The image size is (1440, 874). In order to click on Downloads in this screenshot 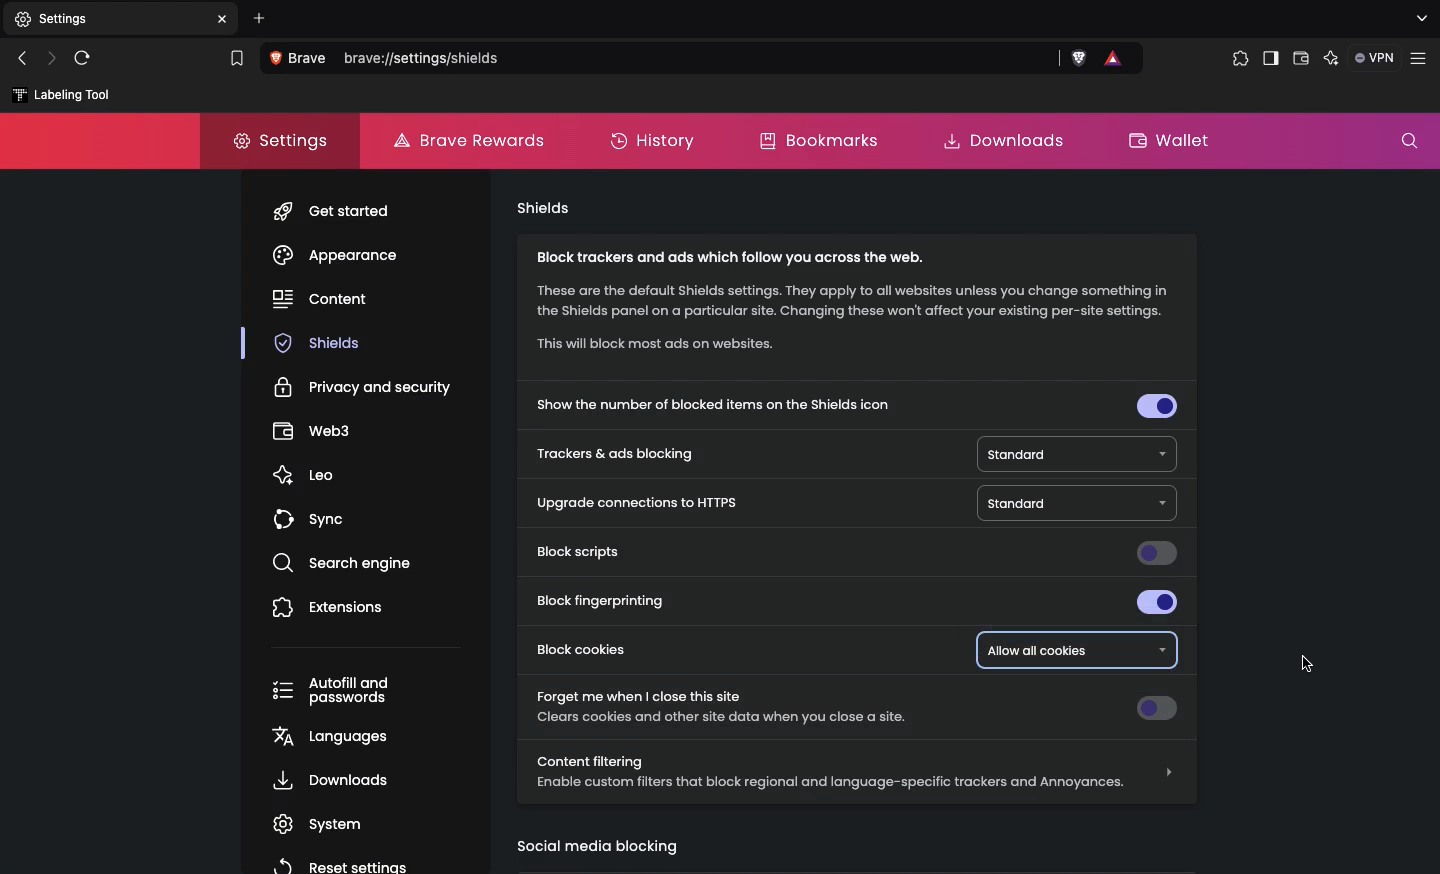, I will do `click(1008, 143)`.